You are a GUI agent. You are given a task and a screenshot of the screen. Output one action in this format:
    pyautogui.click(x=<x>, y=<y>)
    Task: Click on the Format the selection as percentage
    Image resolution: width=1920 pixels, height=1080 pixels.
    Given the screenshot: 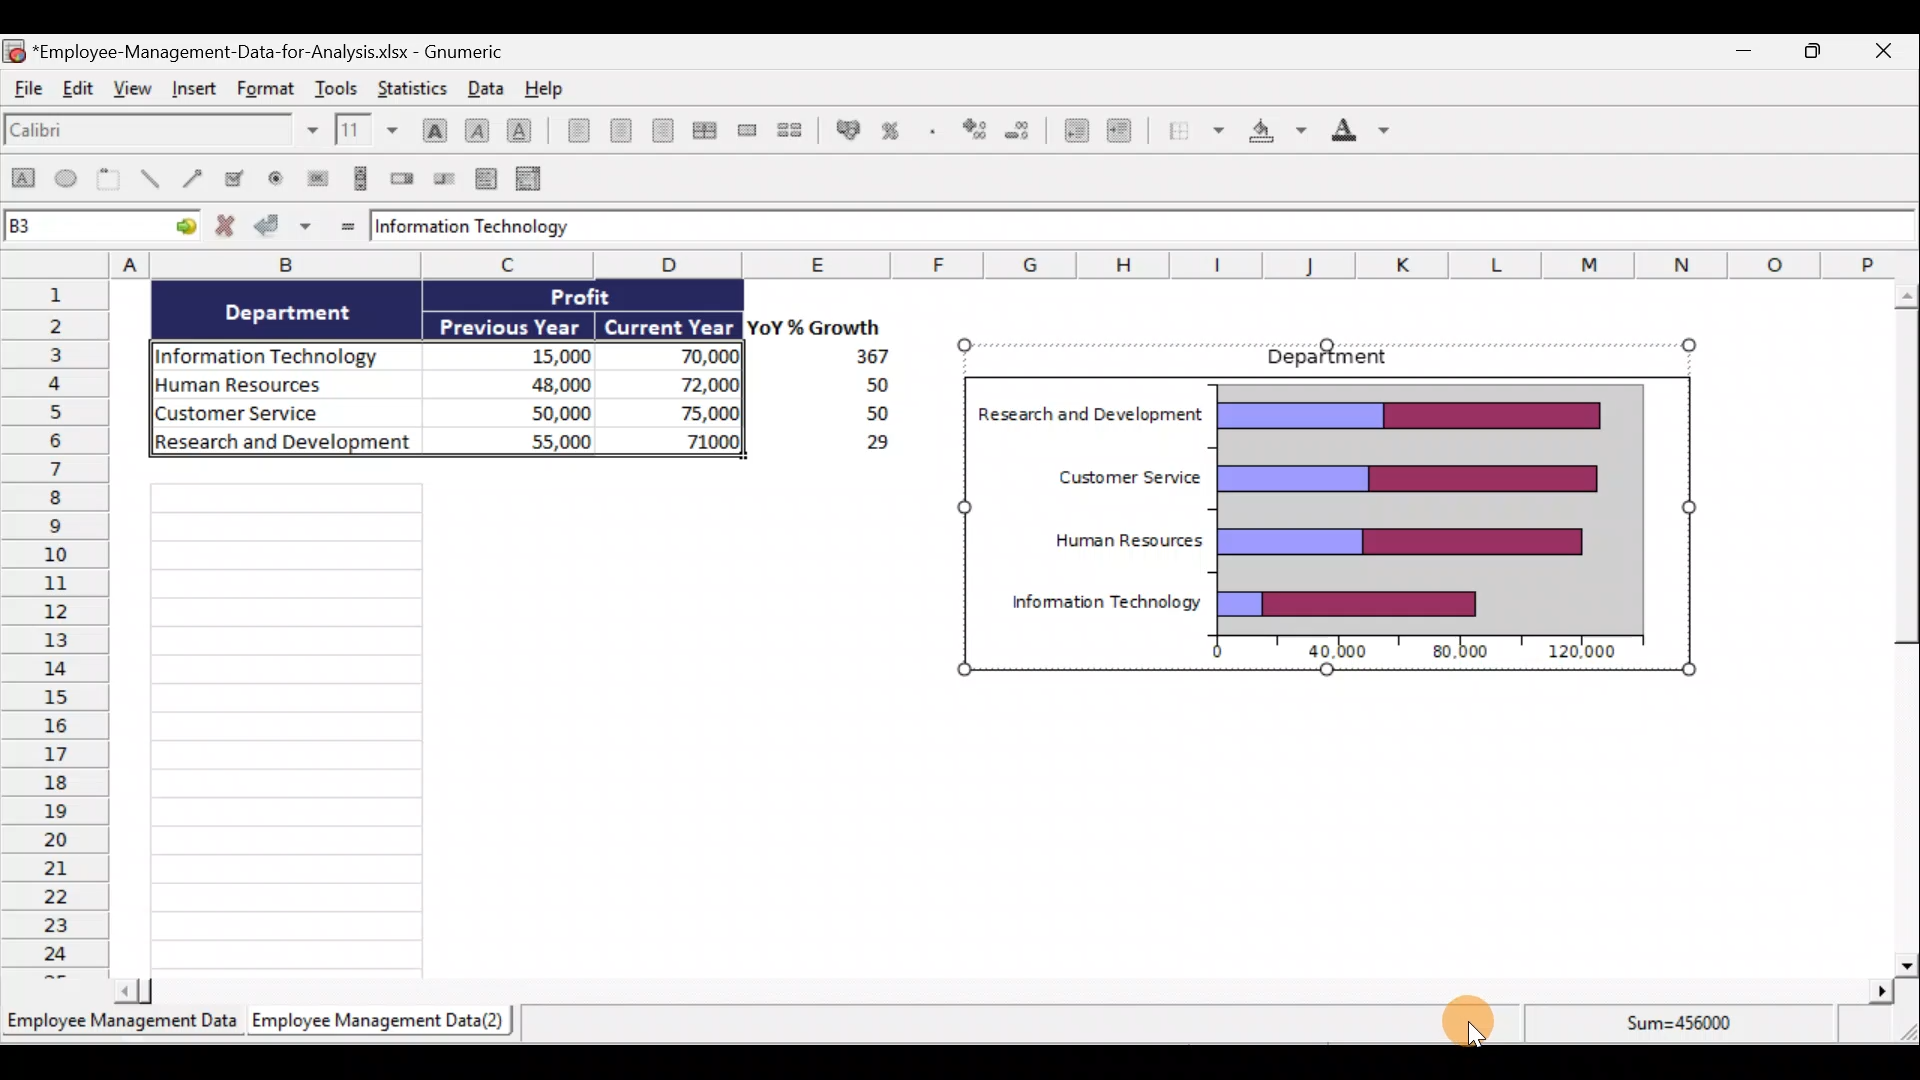 What is the action you would take?
    pyautogui.click(x=894, y=133)
    